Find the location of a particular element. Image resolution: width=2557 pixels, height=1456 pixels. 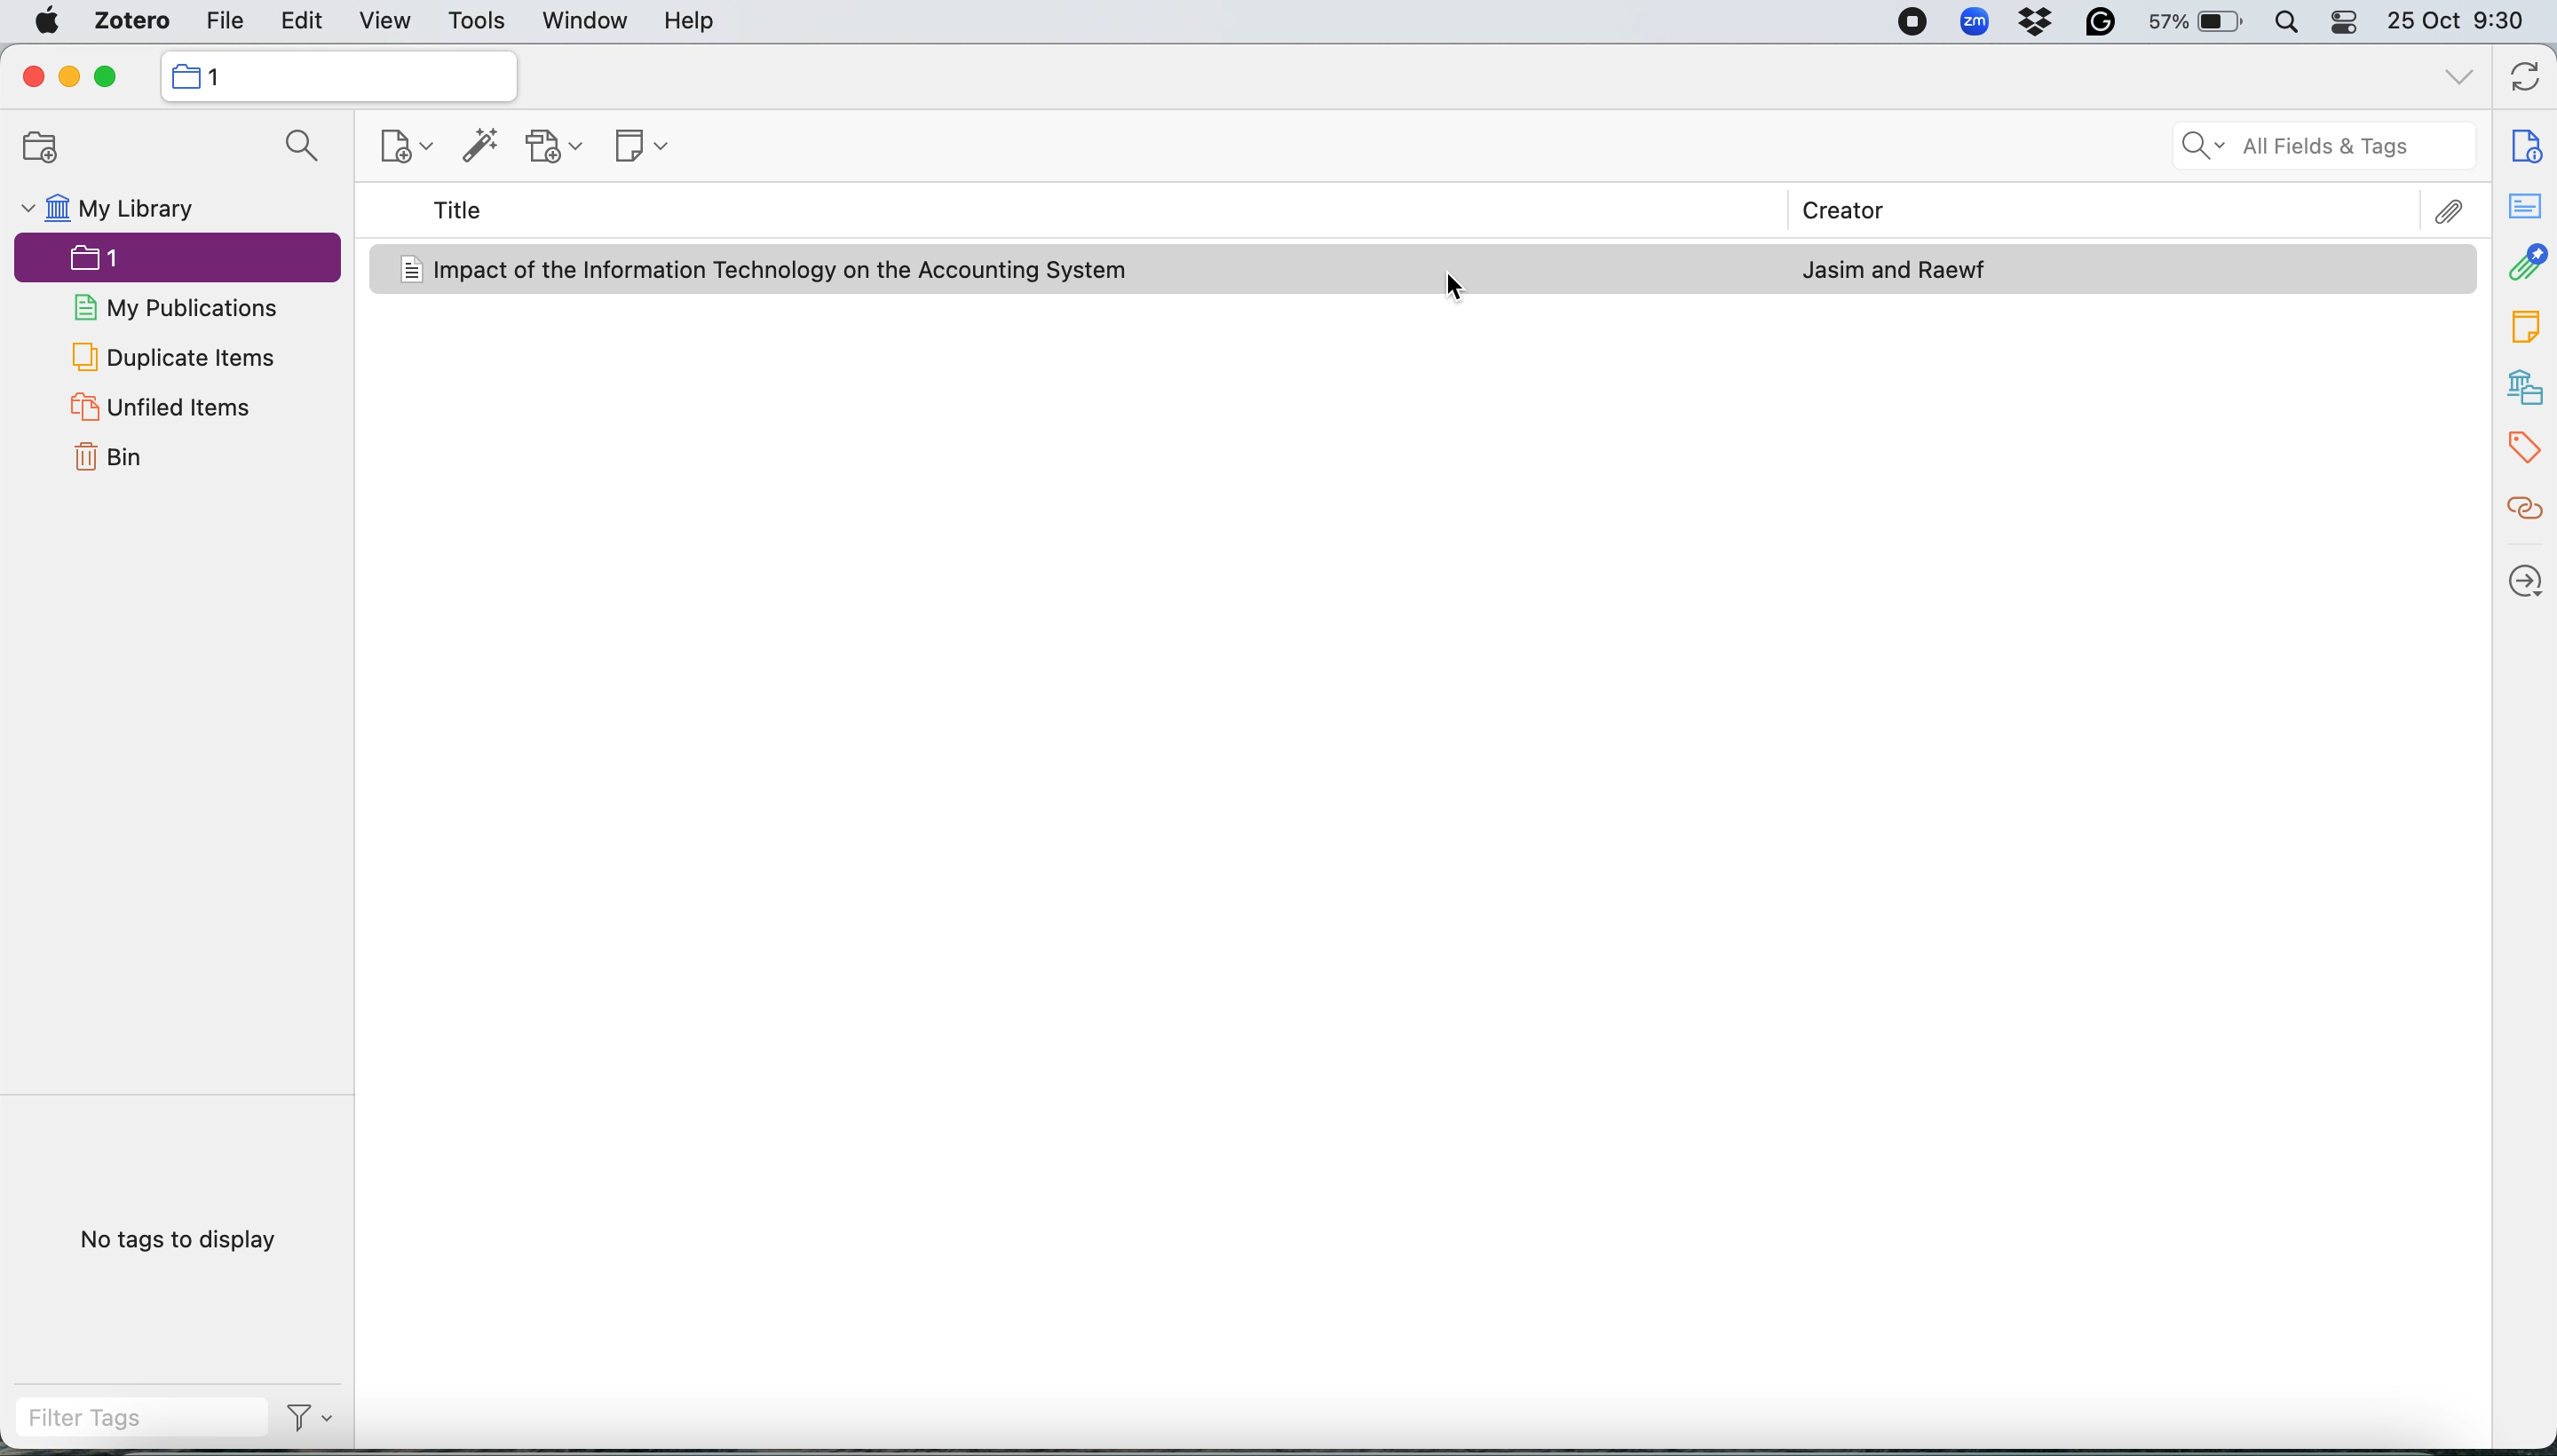

screen recorder is located at coordinates (1912, 21).